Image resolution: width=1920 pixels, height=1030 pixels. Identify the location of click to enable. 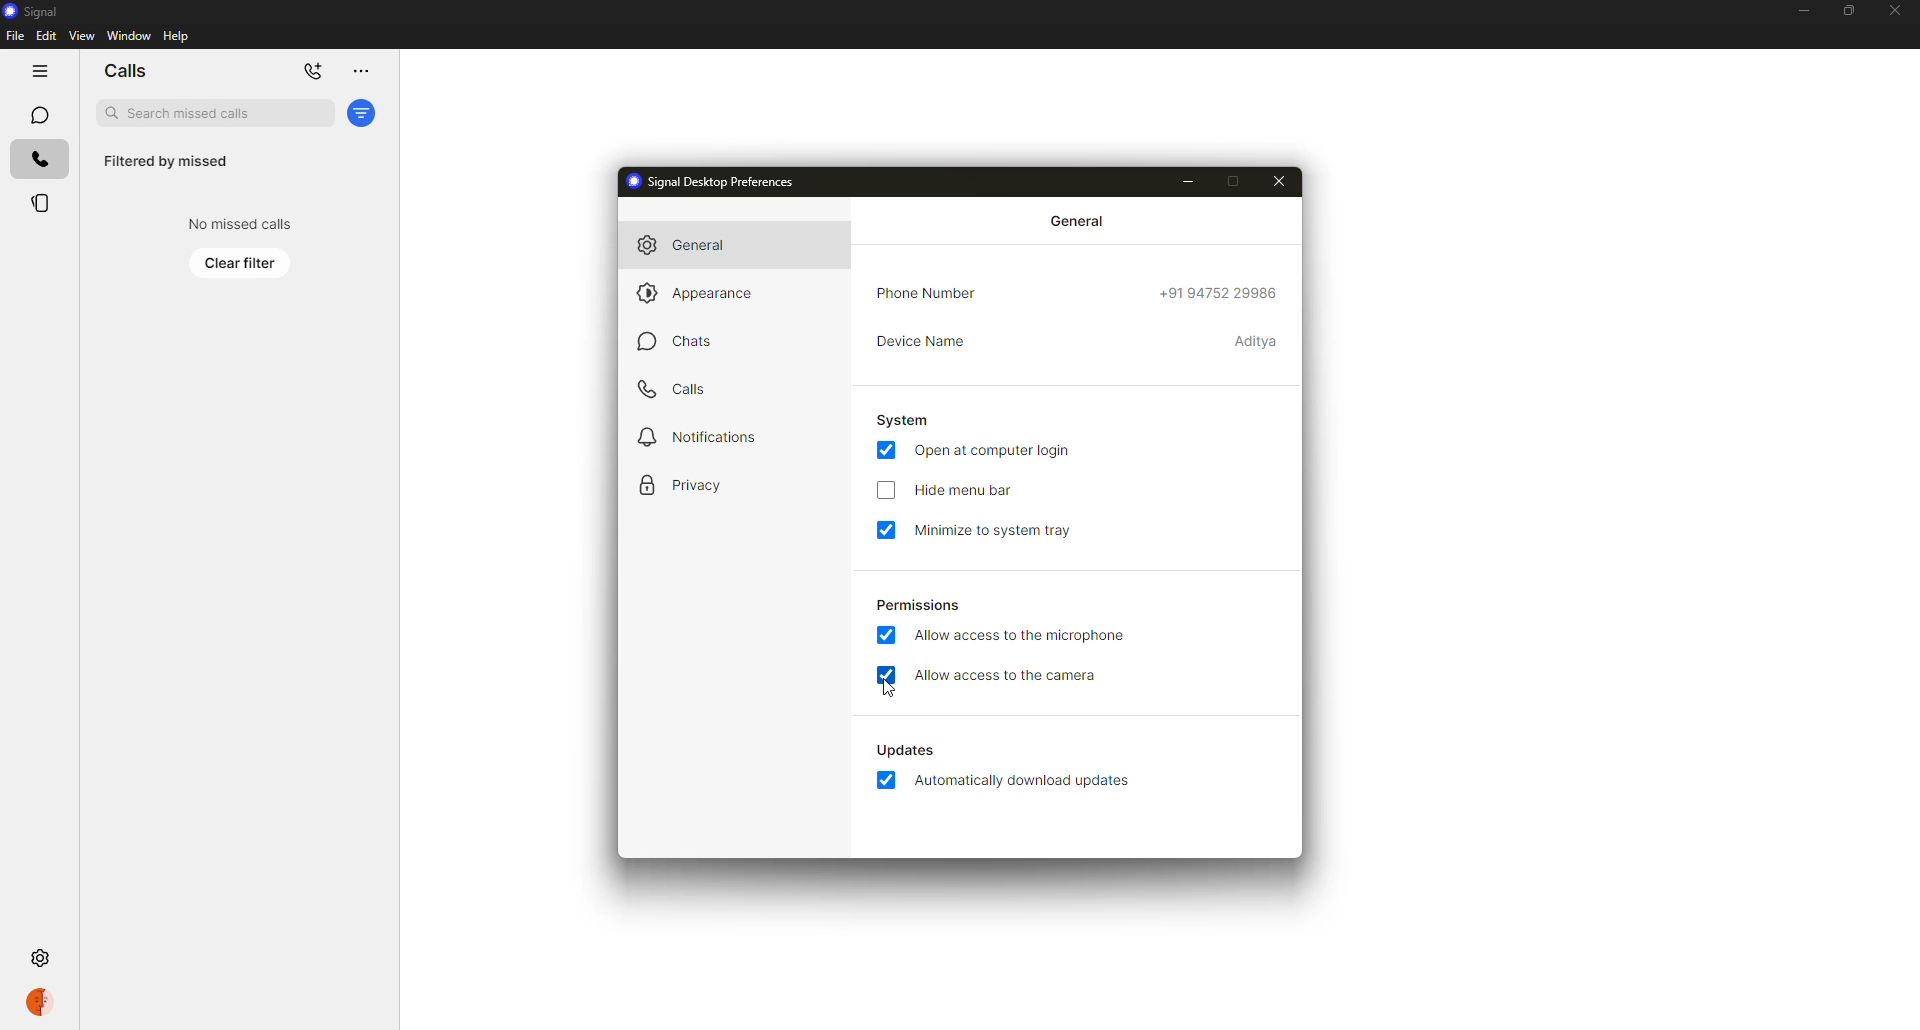
(886, 489).